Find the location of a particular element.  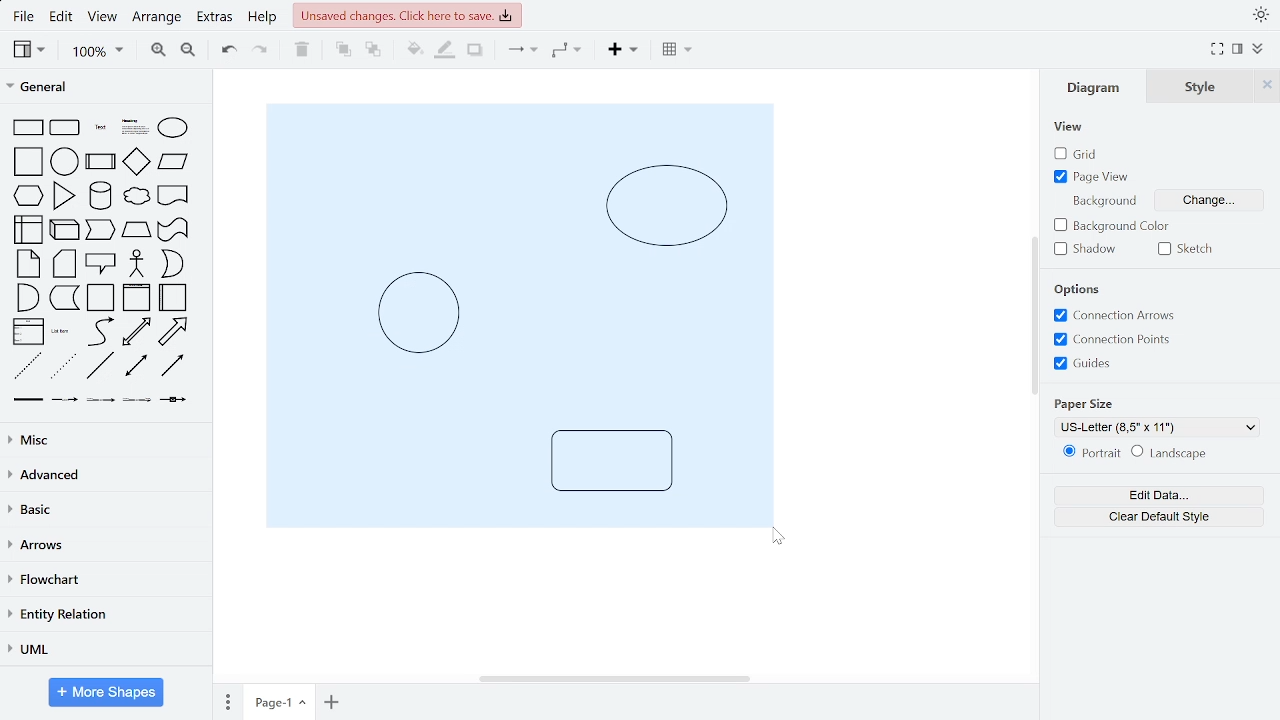

table is located at coordinates (674, 51).